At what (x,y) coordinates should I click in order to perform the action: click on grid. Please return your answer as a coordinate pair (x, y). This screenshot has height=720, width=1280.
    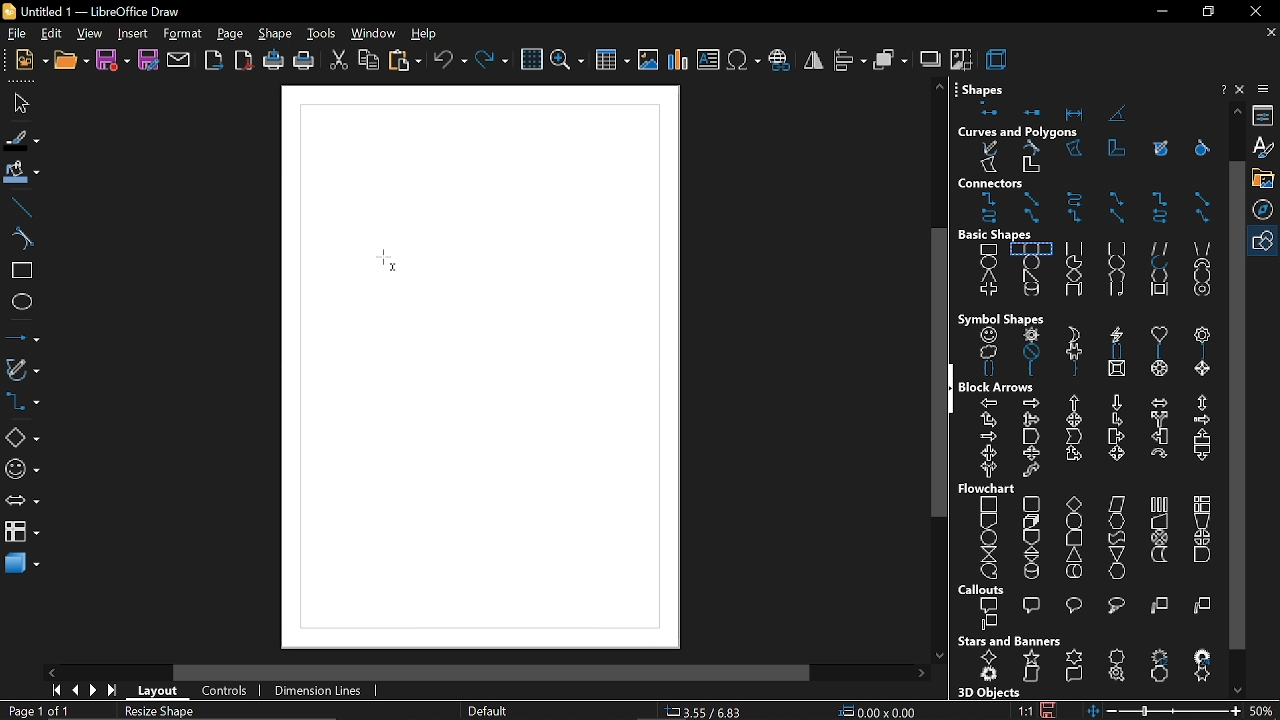
    Looking at the image, I should click on (531, 60).